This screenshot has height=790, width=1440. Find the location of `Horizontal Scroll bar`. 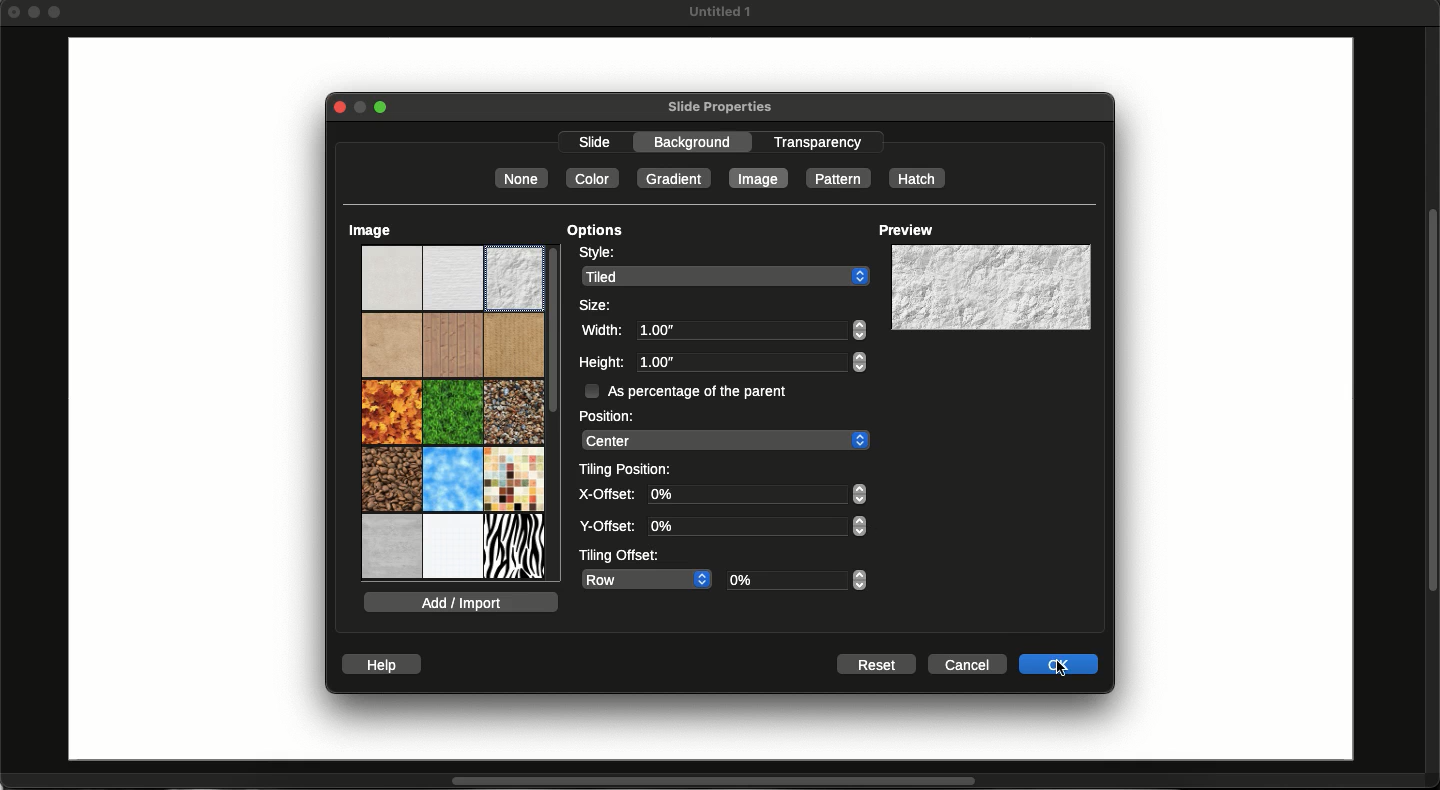

Horizontal Scroll bar is located at coordinates (702, 782).